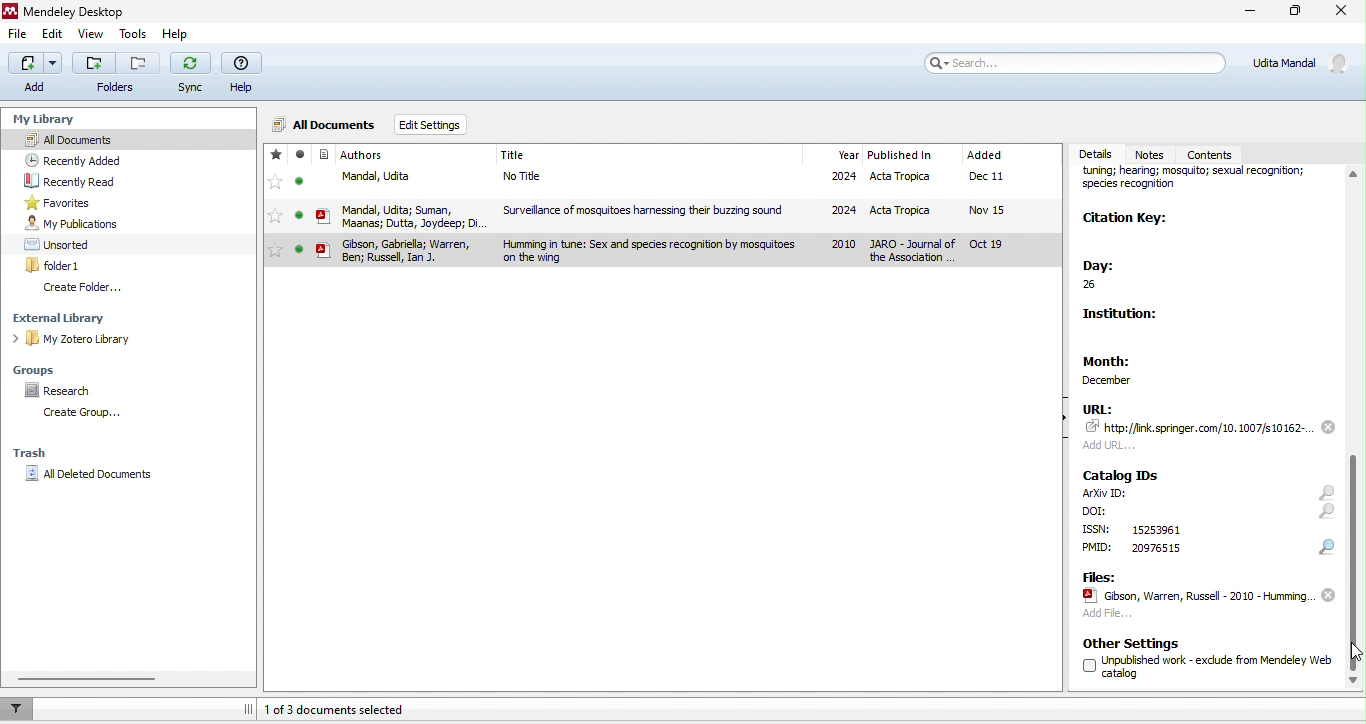  Describe the element at coordinates (1107, 493) in the screenshot. I see `text` at that location.